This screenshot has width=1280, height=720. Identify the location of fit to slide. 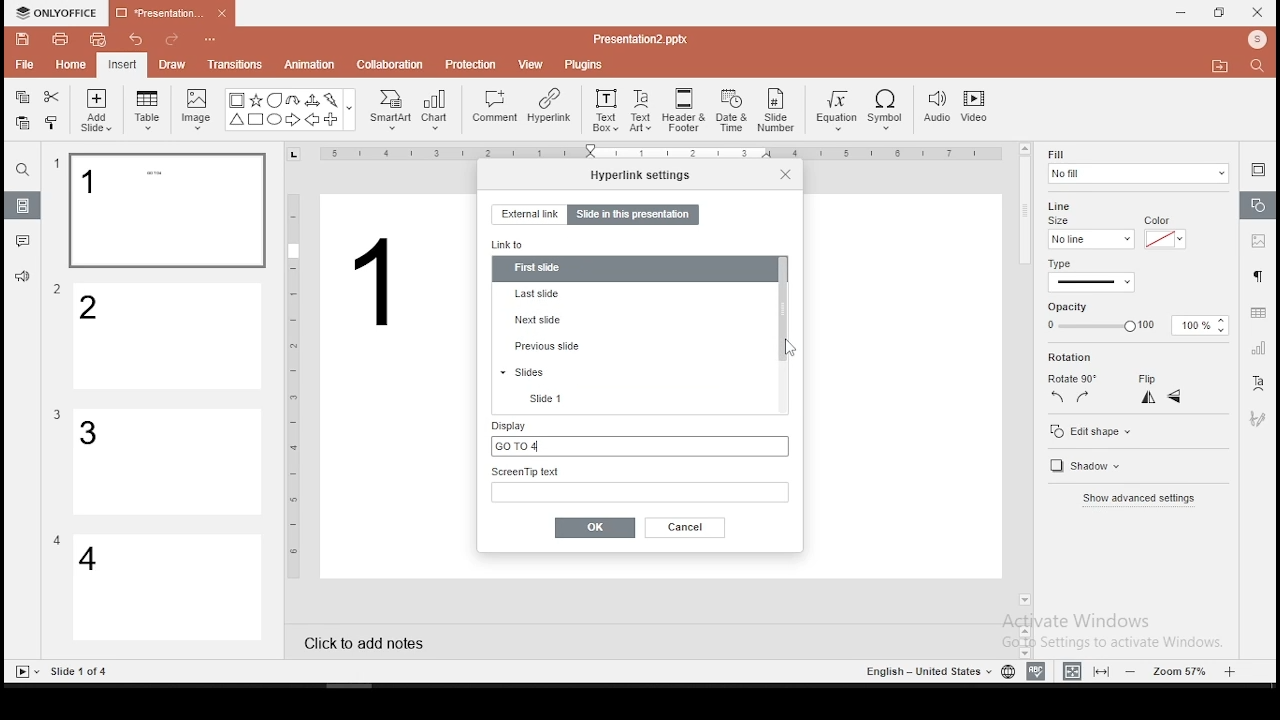
(1104, 670).